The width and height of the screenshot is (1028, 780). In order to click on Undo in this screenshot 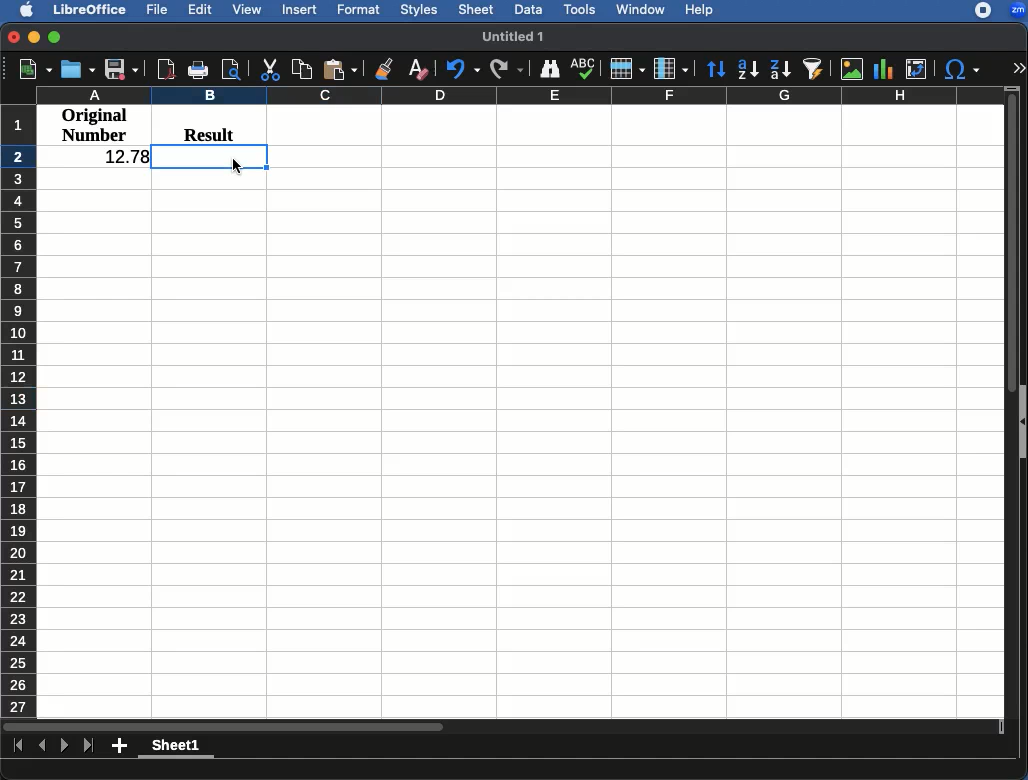, I will do `click(461, 69)`.